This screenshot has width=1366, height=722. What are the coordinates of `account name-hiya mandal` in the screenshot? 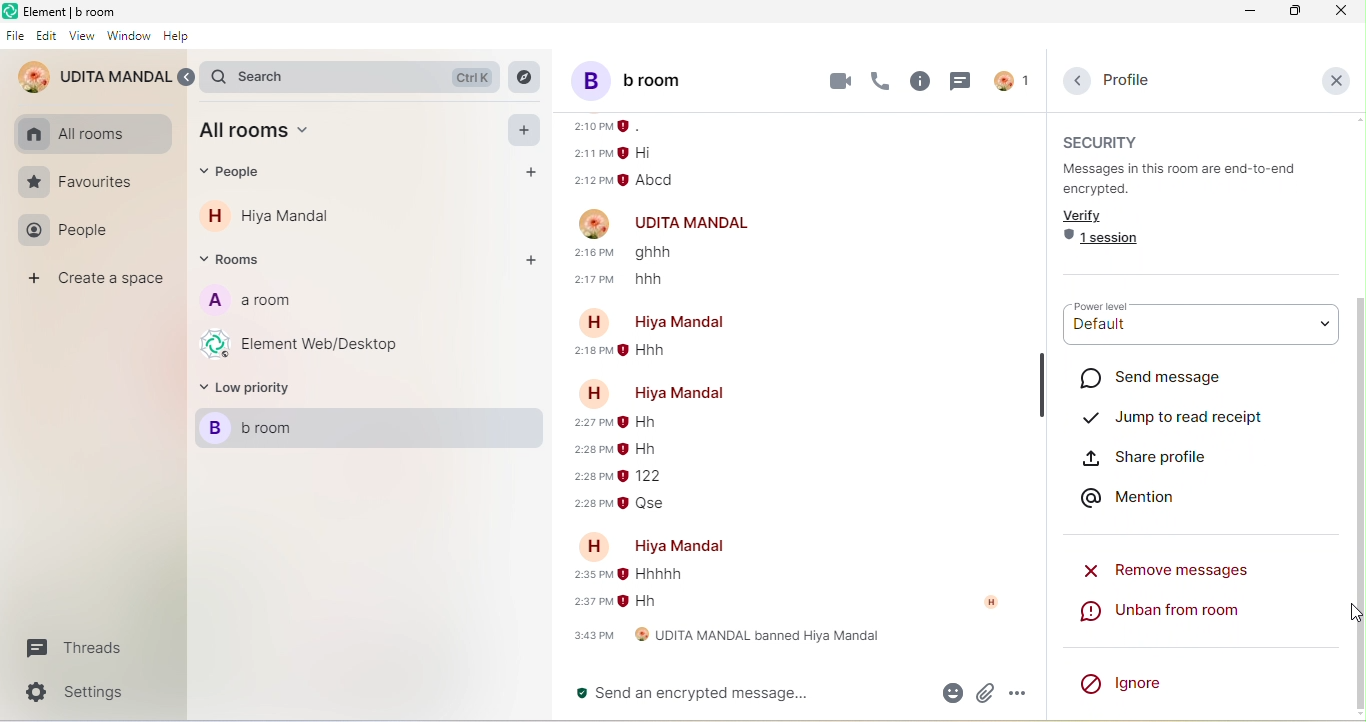 It's located at (663, 545).